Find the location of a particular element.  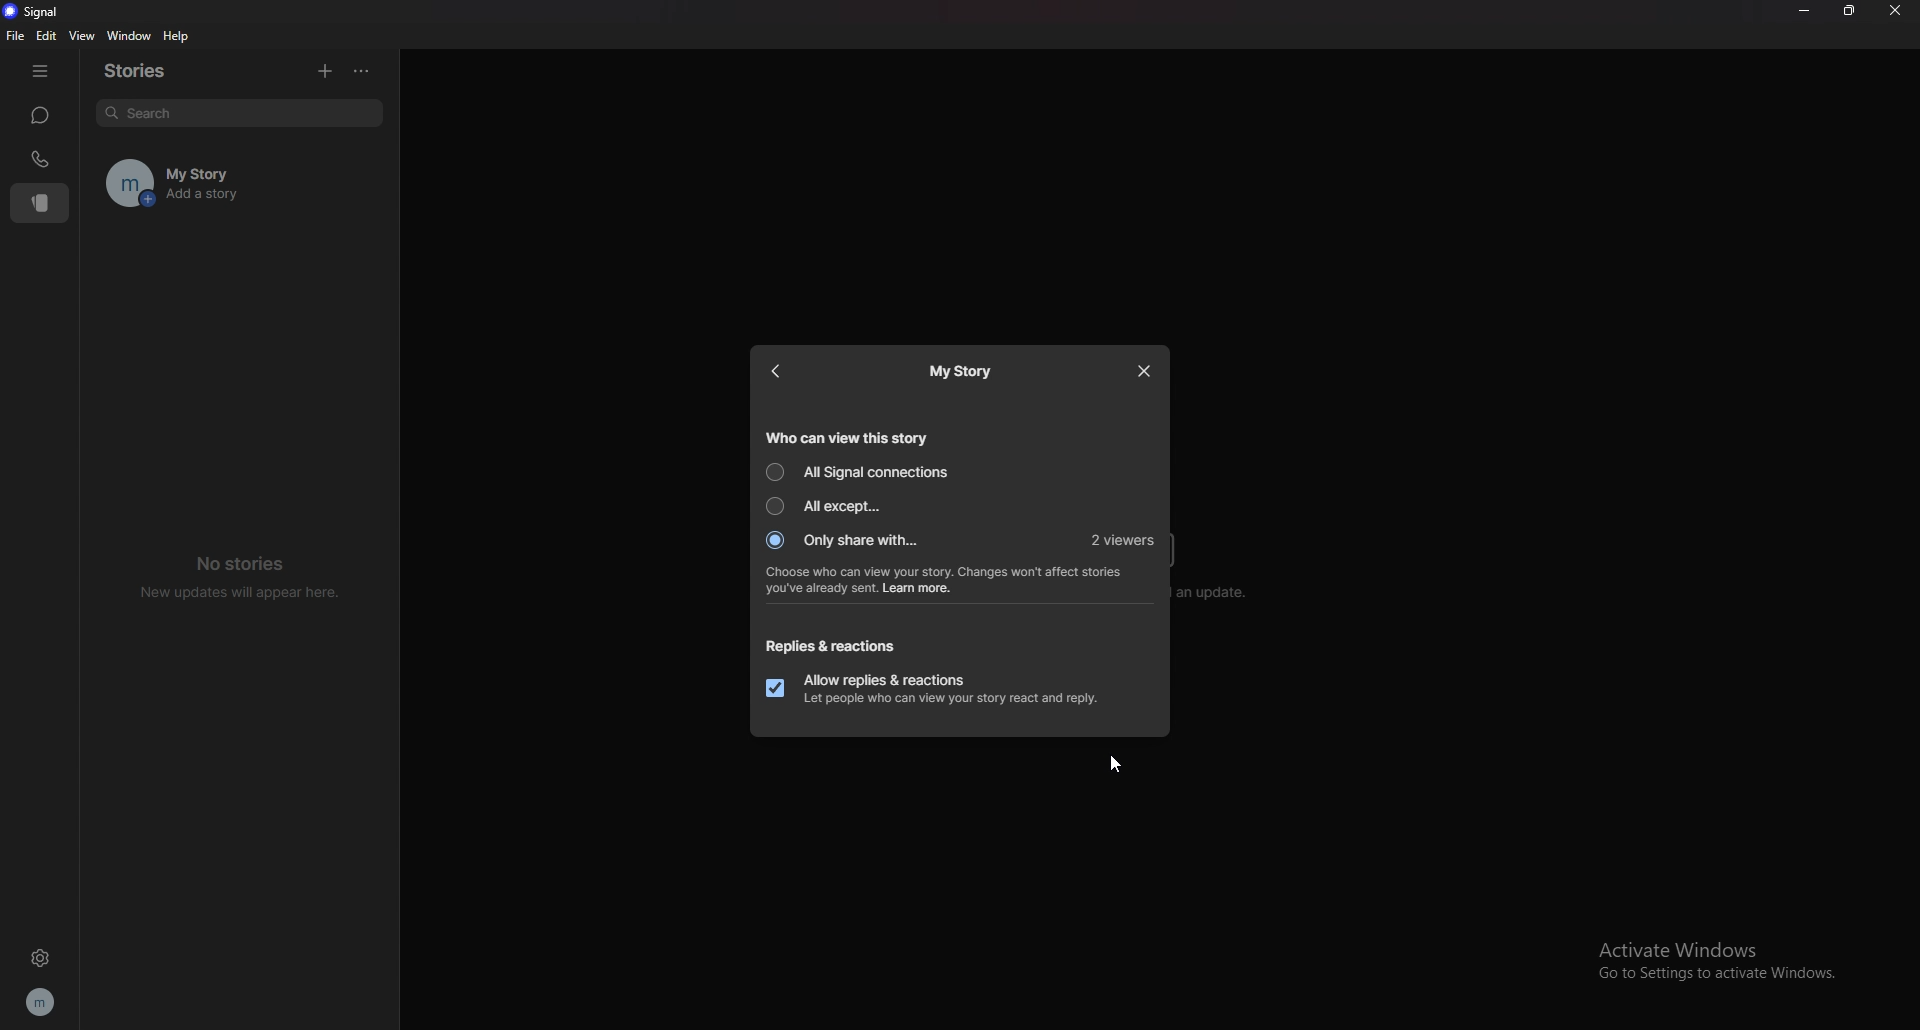

add story is located at coordinates (320, 68).